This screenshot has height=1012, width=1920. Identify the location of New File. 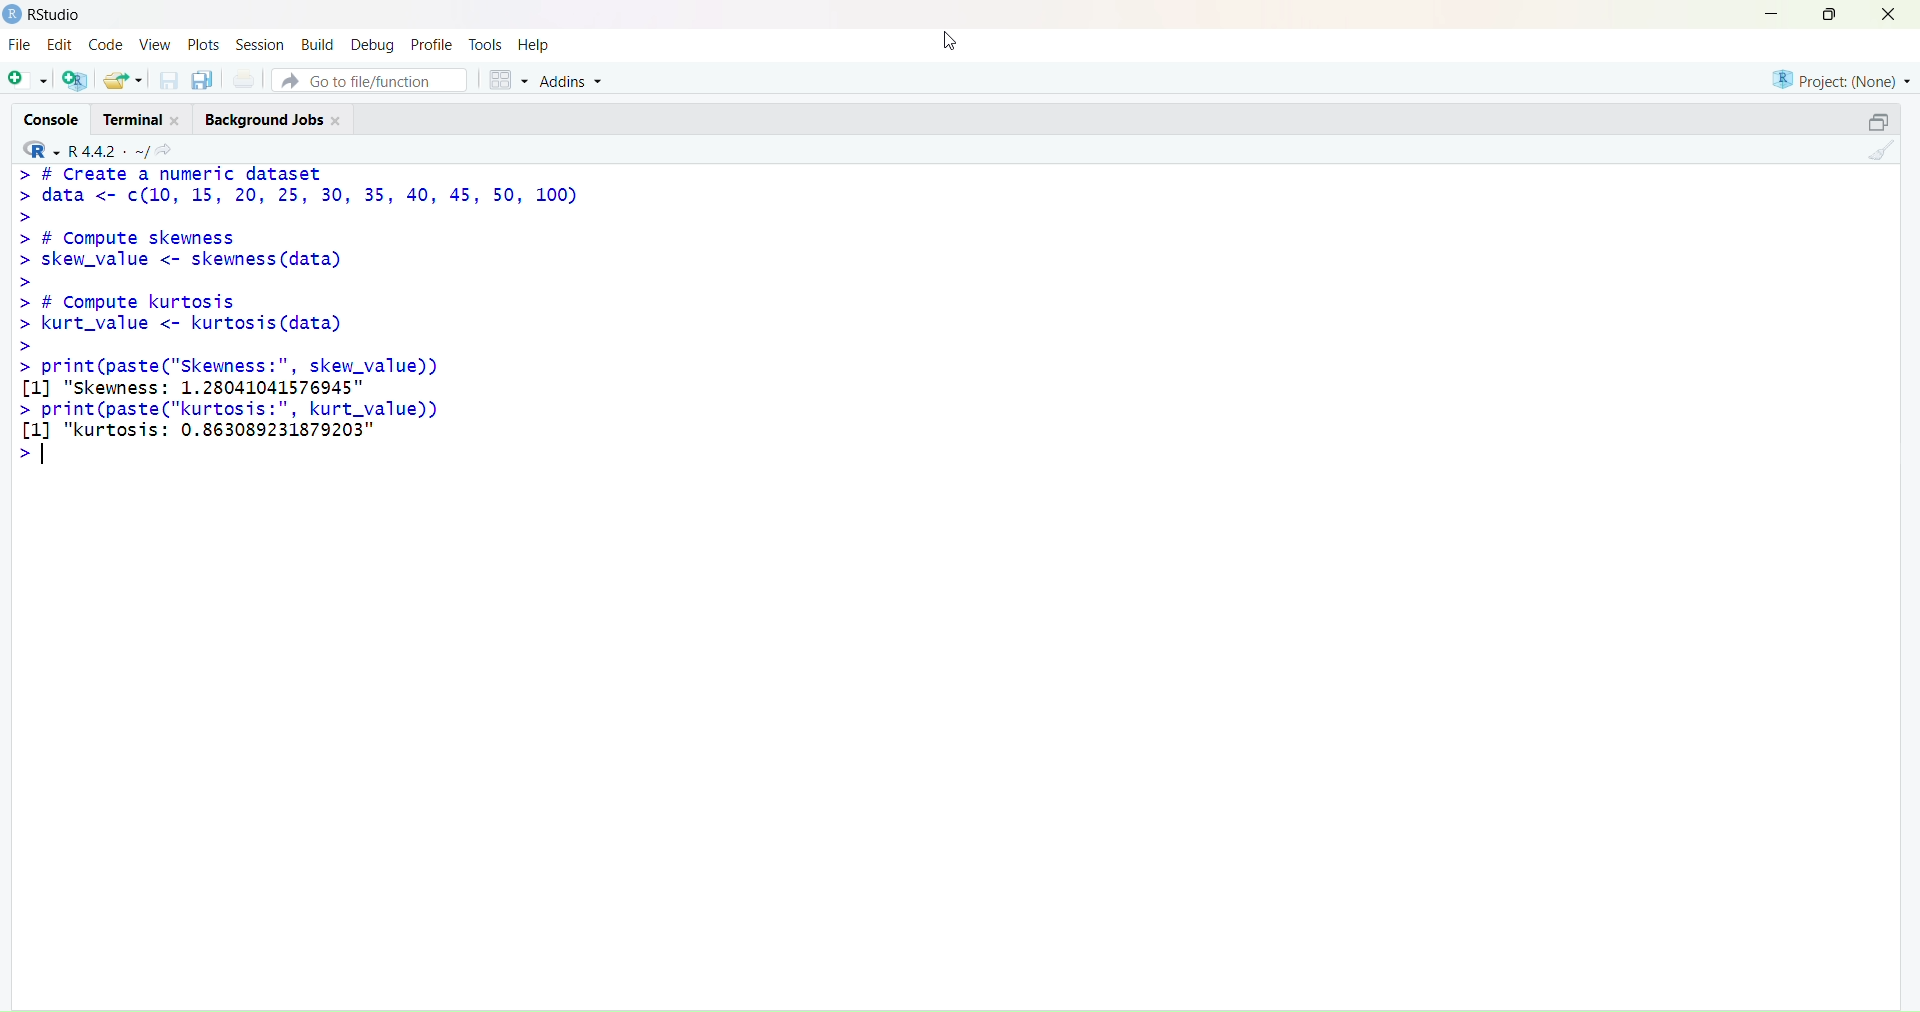
(25, 79).